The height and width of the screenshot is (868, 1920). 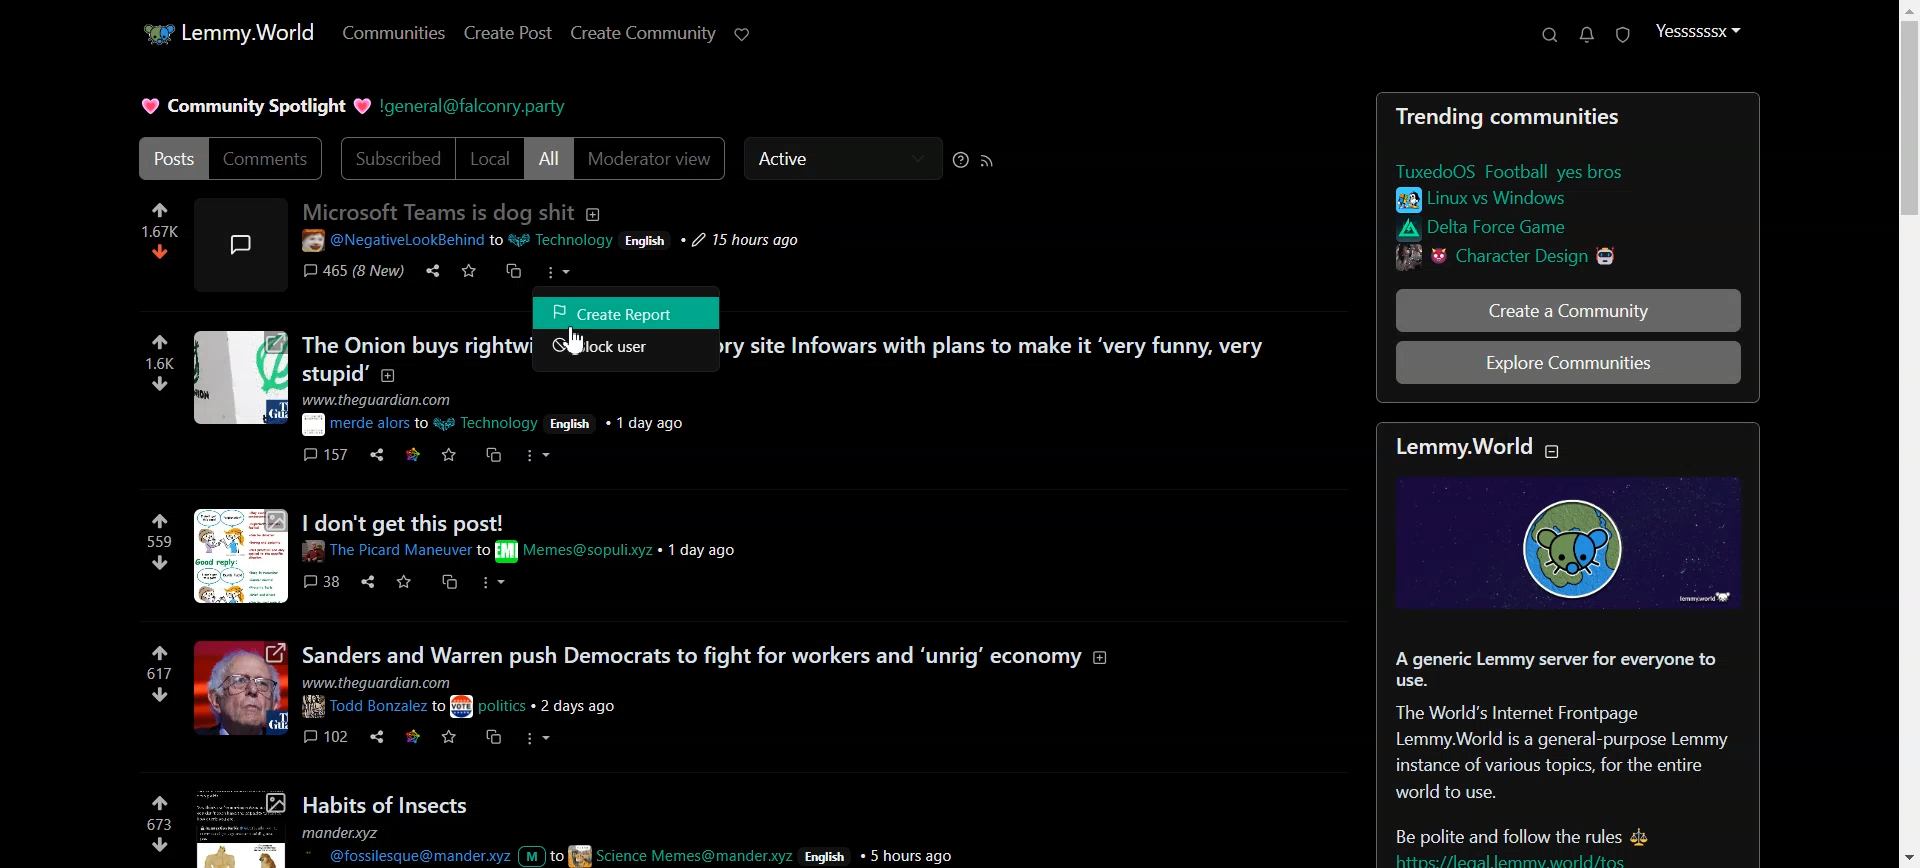 What do you see at coordinates (160, 541) in the screenshot?
I see `numbers` at bounding box center [160, 541].